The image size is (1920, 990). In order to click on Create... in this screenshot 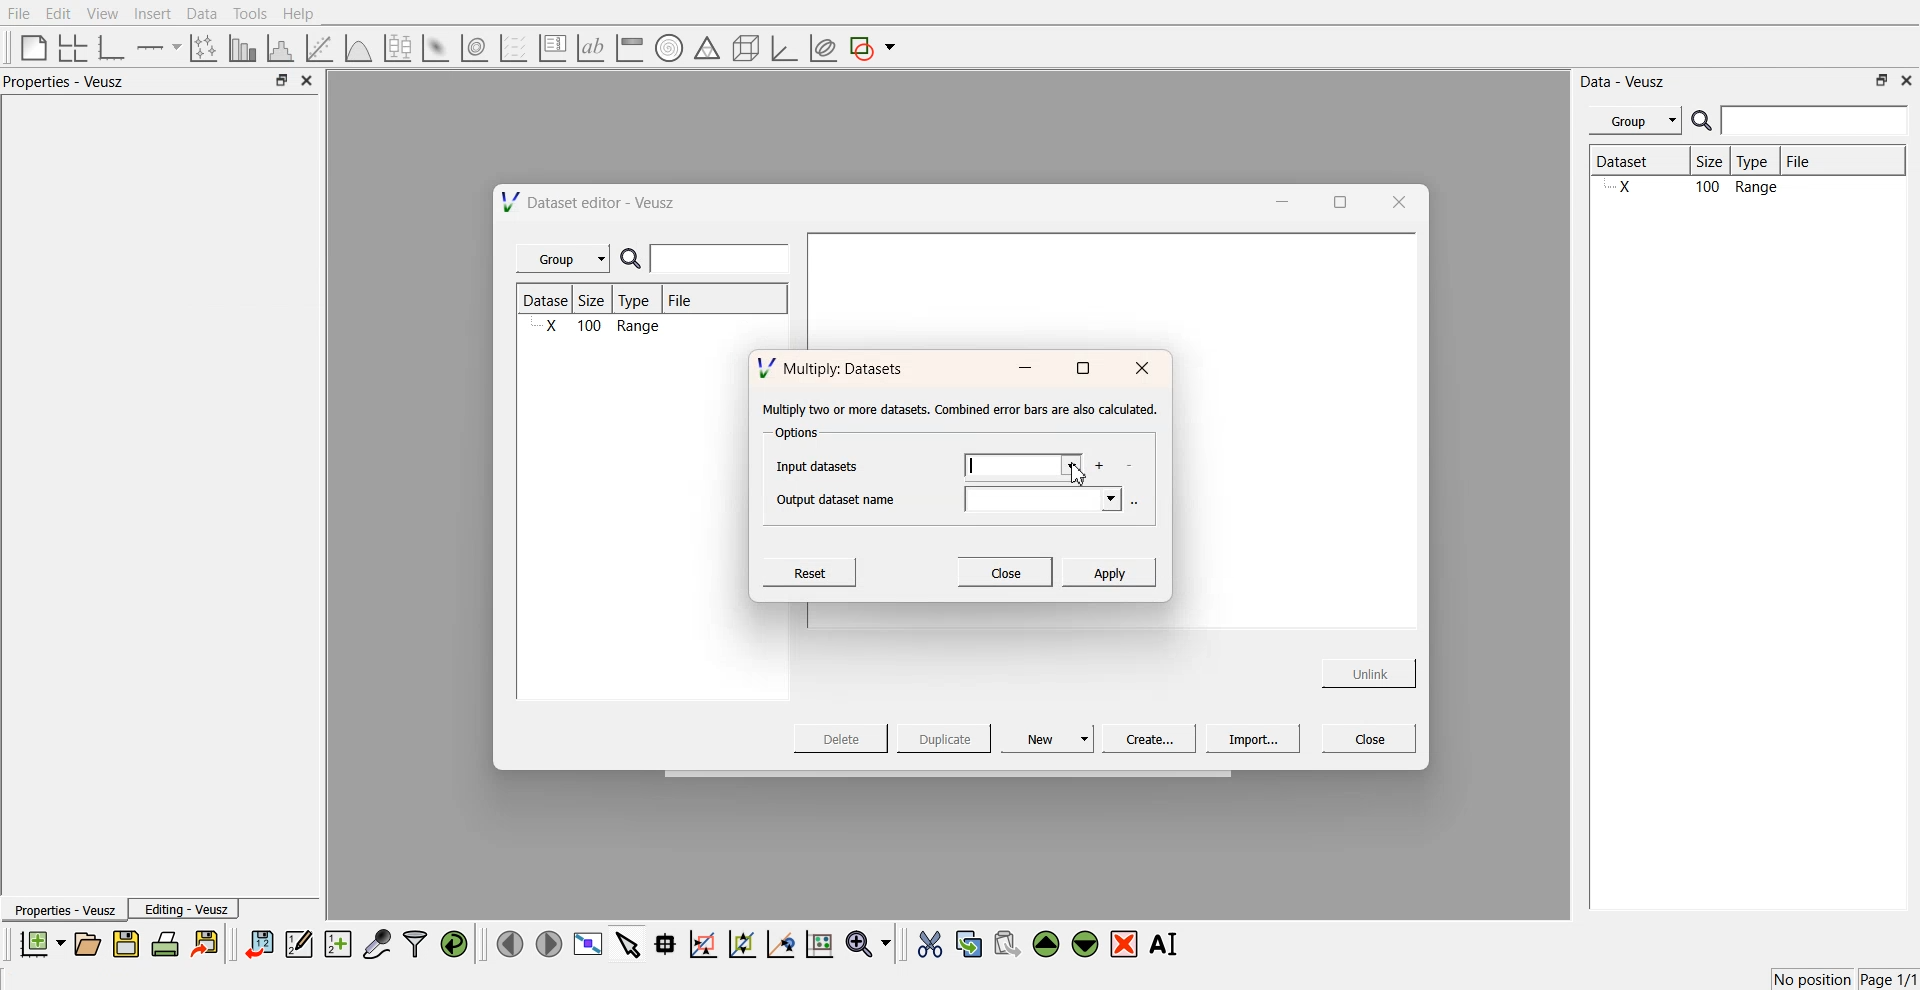, I will do `click(1146, 738)`.